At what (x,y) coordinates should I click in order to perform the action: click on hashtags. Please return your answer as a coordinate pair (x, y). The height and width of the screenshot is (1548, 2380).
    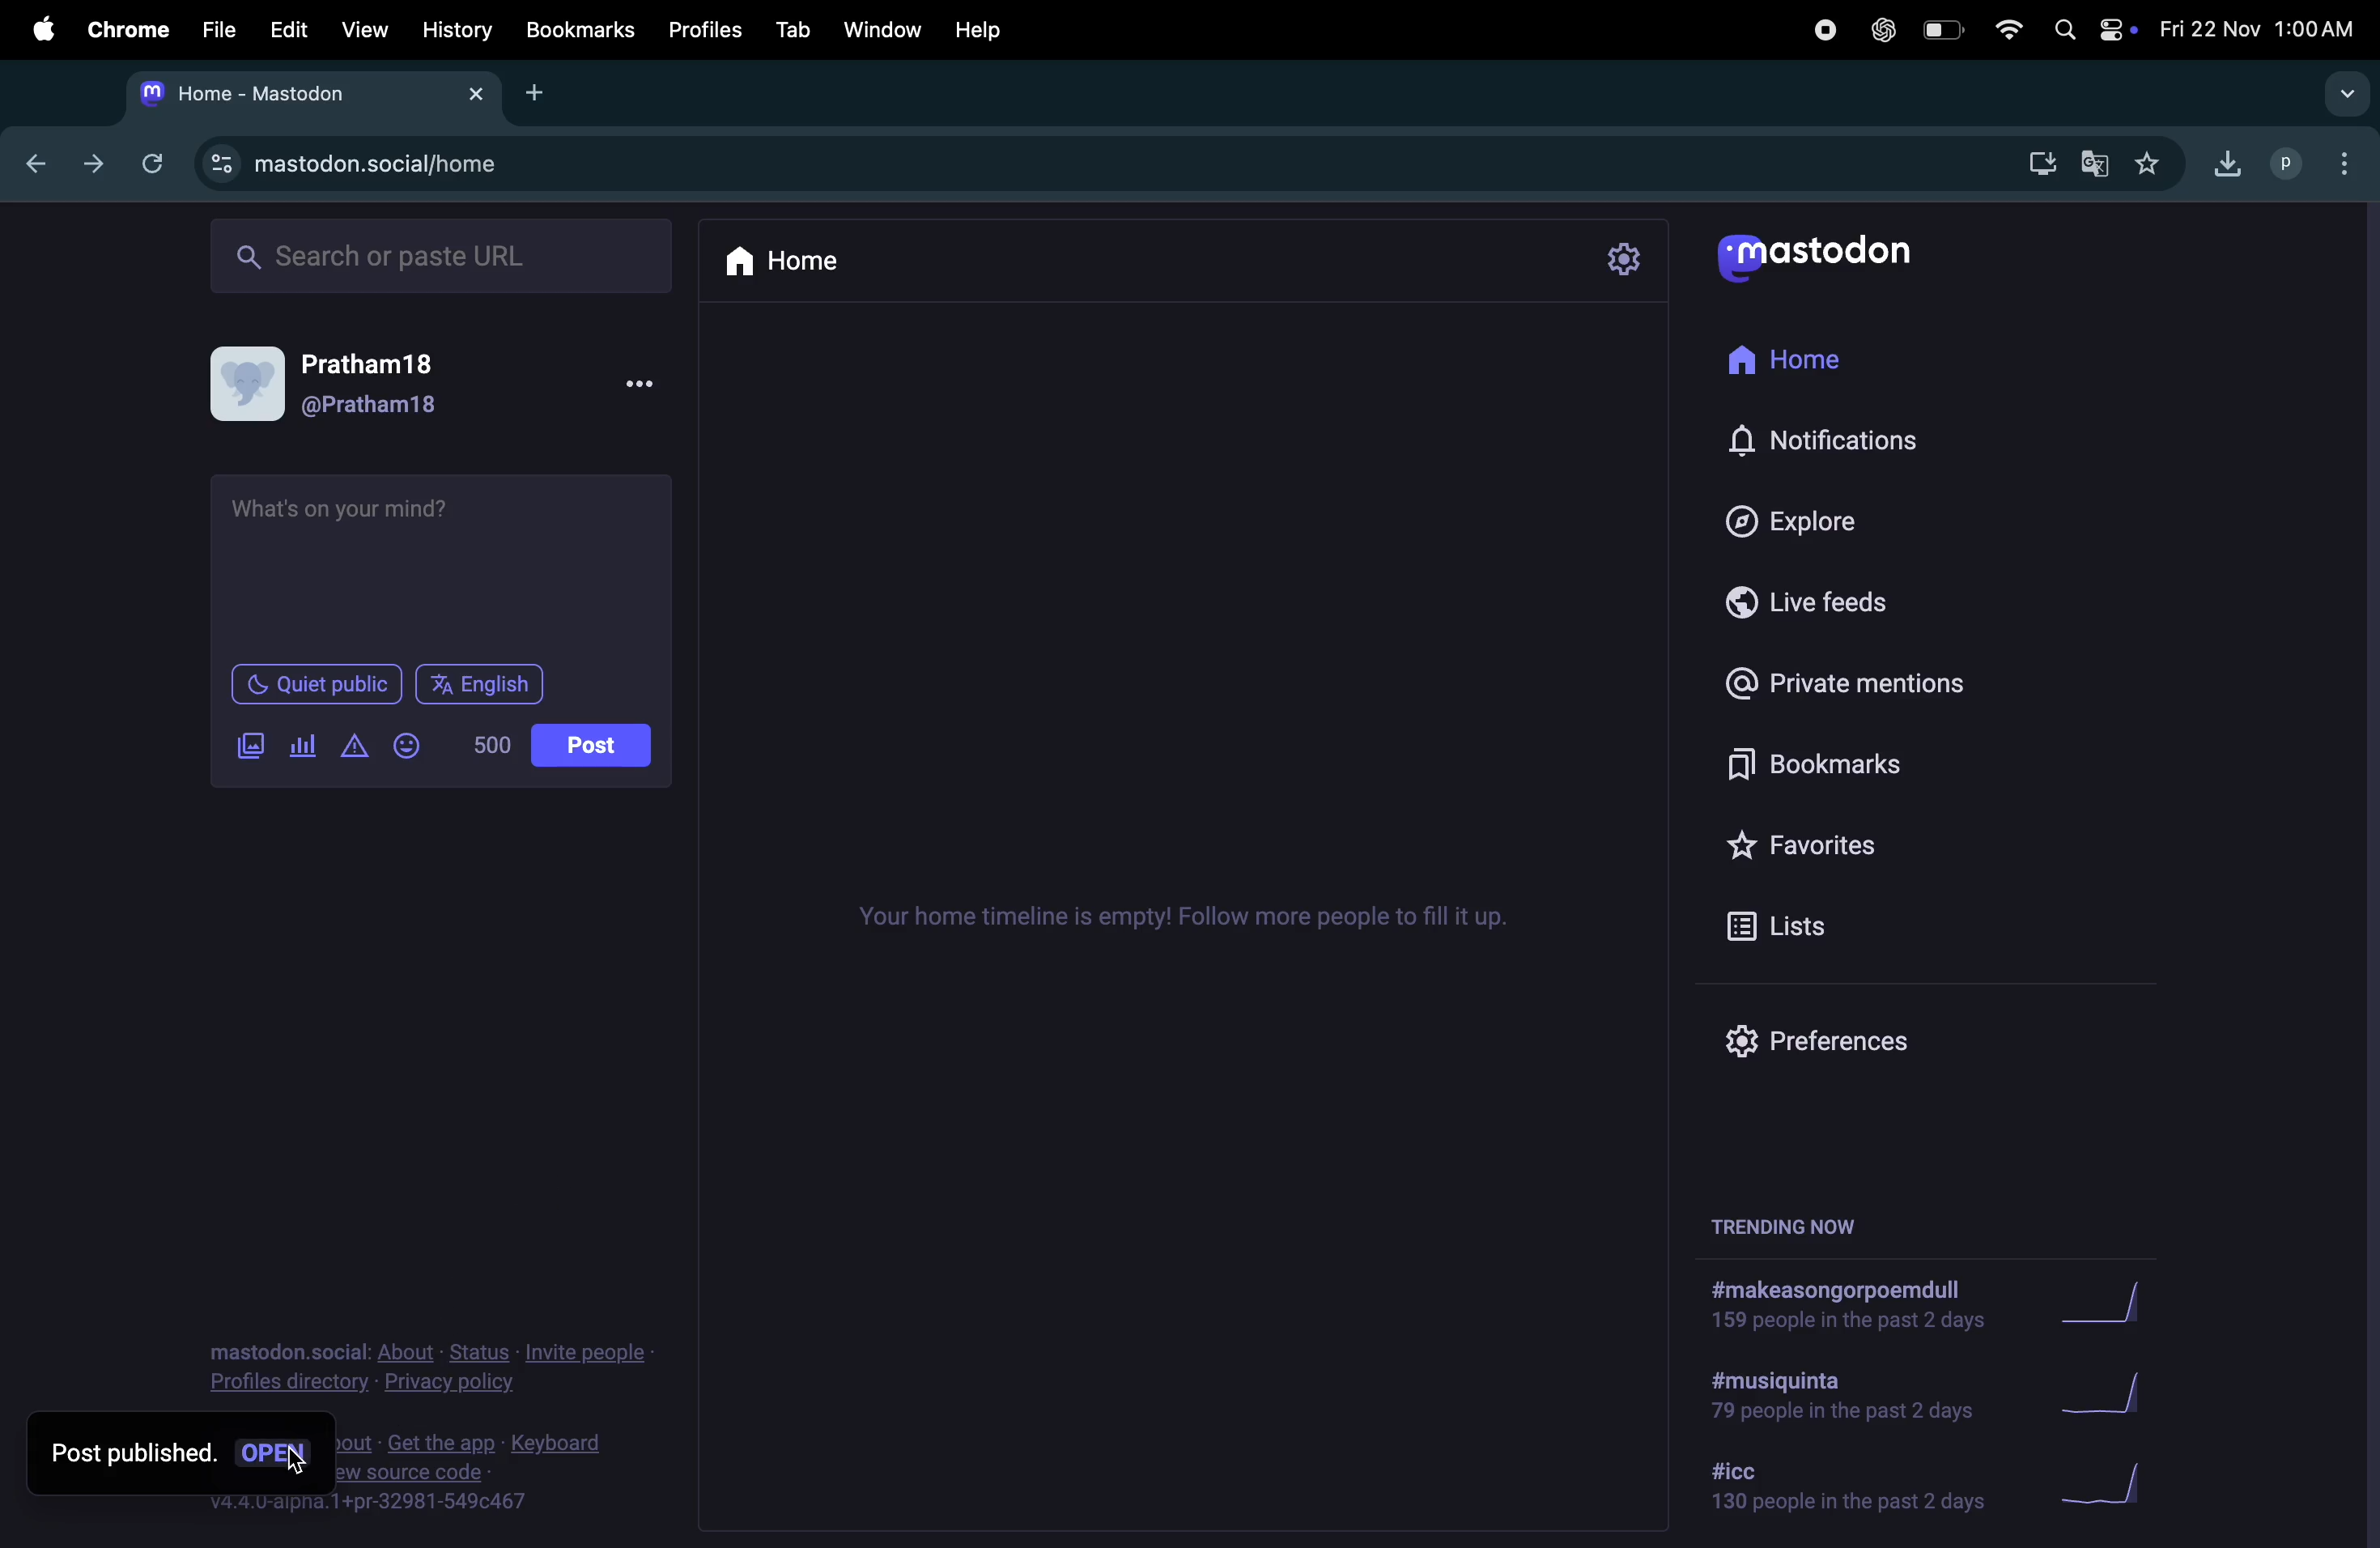
    Looking at the image, I should click on (1845, 1307).